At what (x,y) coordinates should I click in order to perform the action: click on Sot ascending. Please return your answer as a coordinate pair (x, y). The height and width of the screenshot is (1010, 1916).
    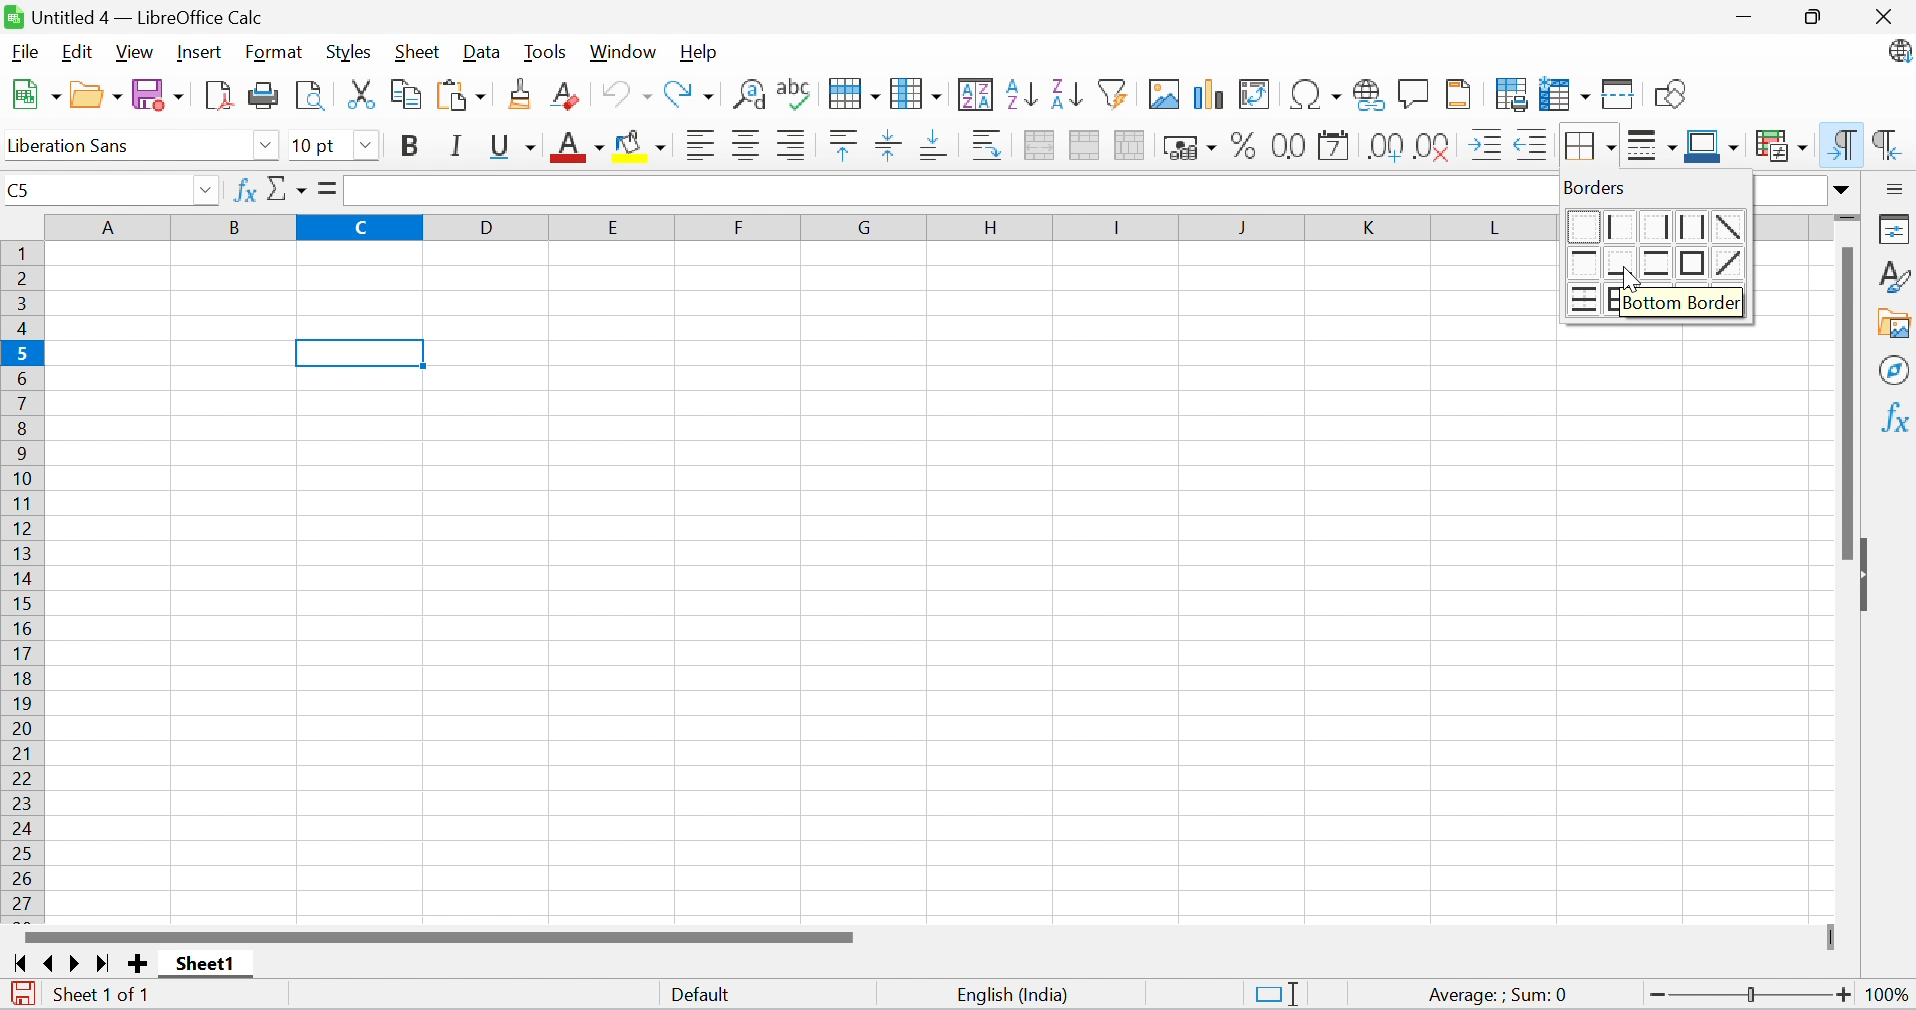
    Looking at the image, I should click on (1022, 93).